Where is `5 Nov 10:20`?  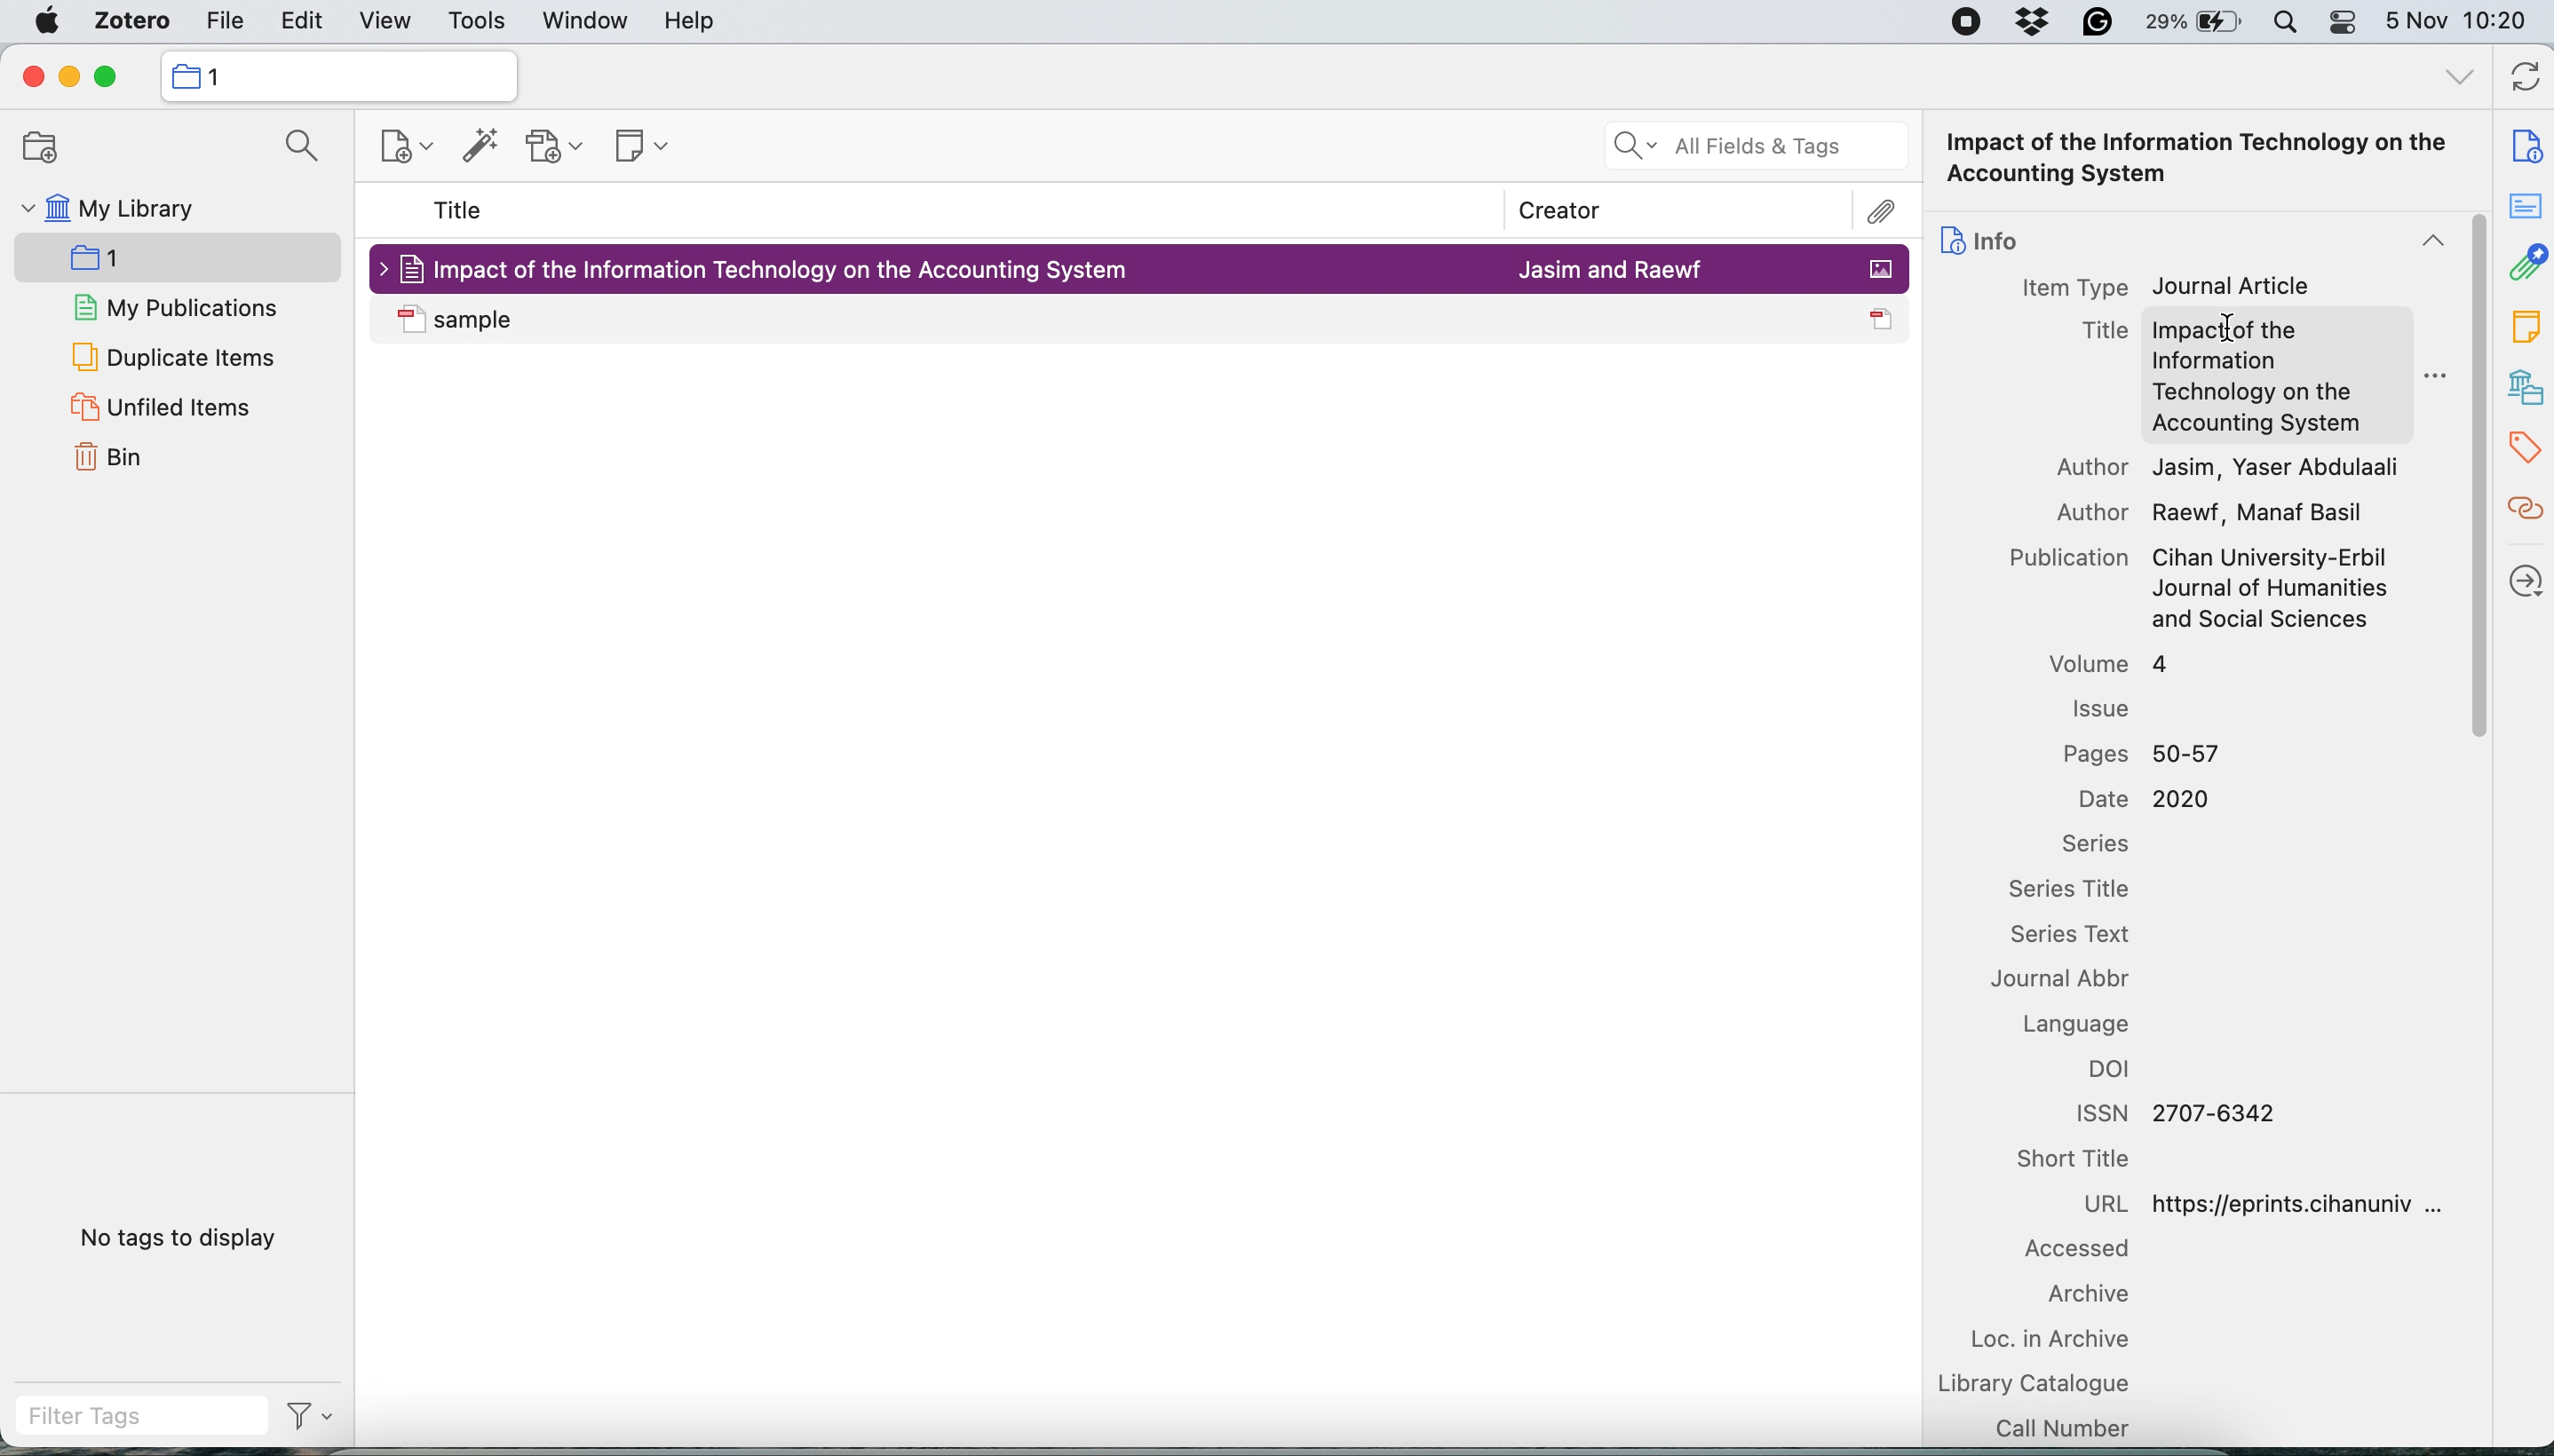 5 Nov 10:20 is located at coordinates (2457, 21).